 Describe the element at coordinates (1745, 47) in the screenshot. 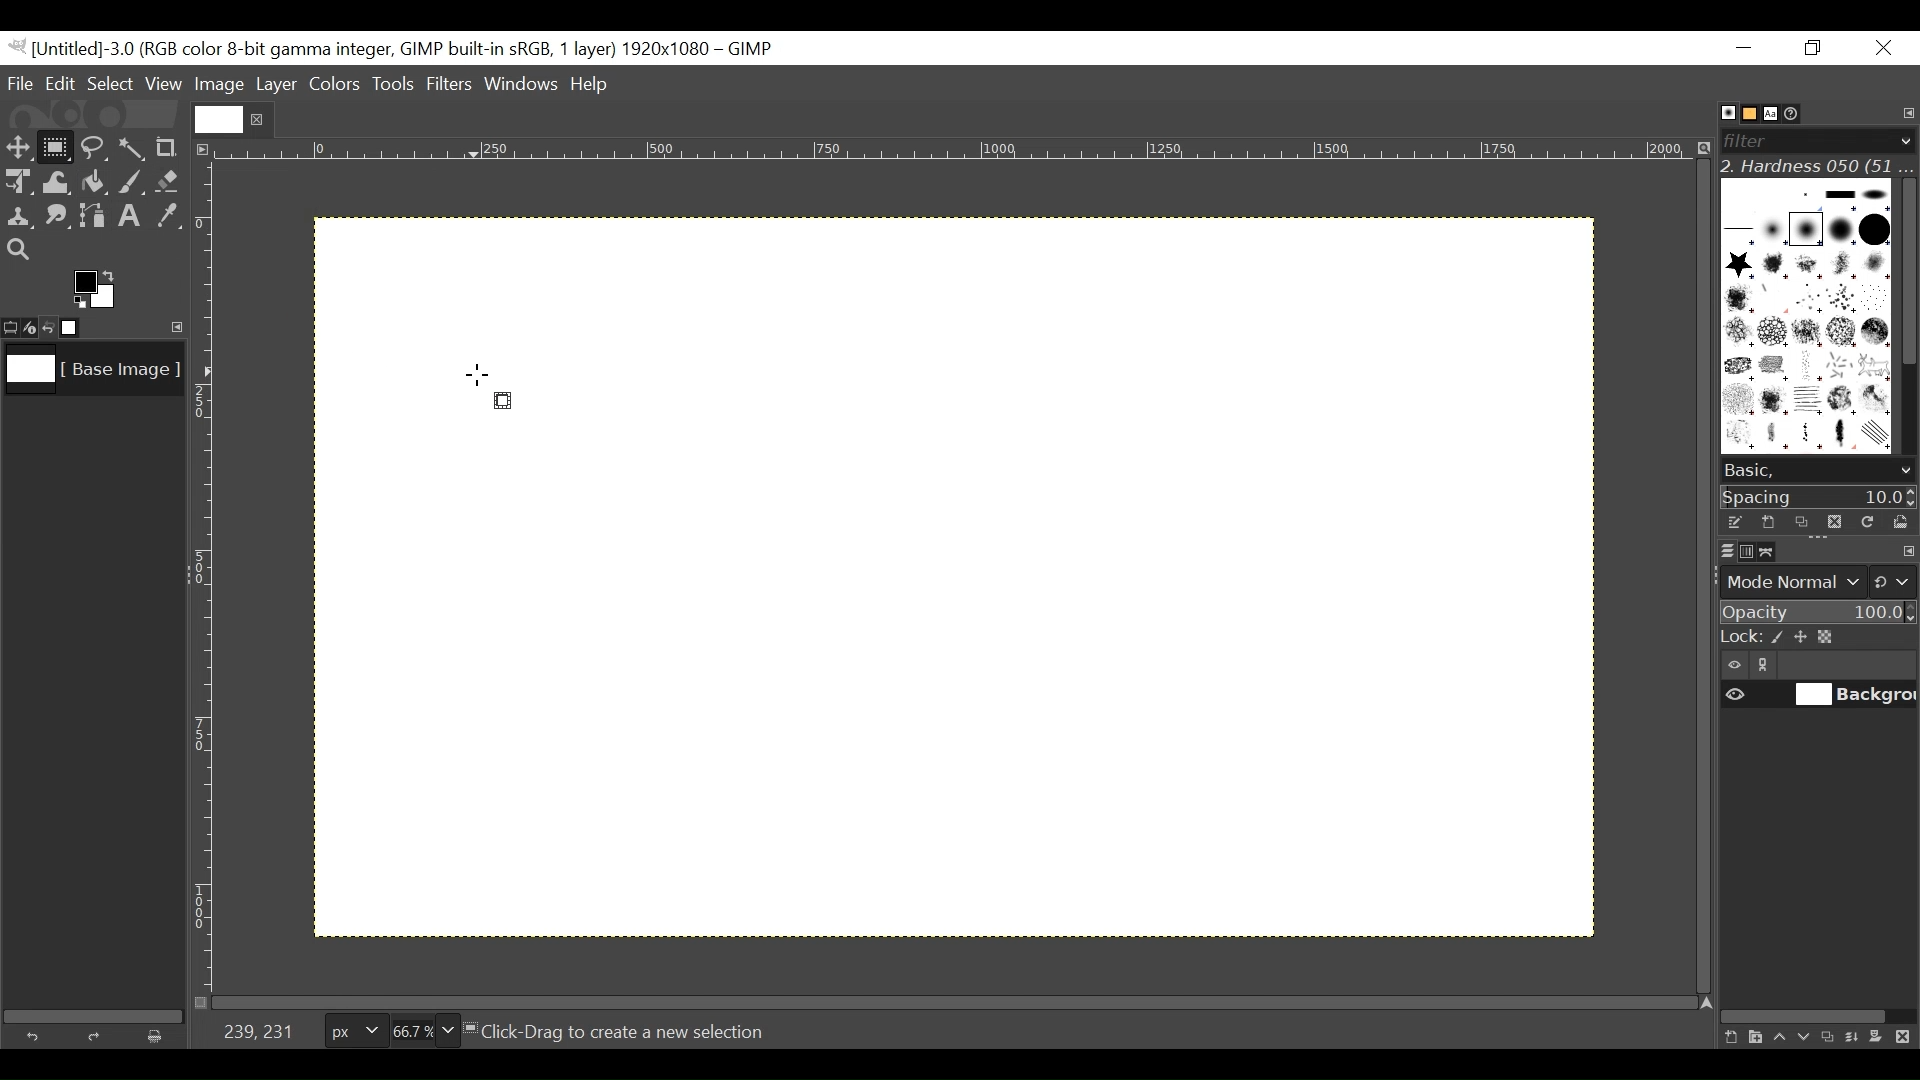

I see `Minimize` at that location.